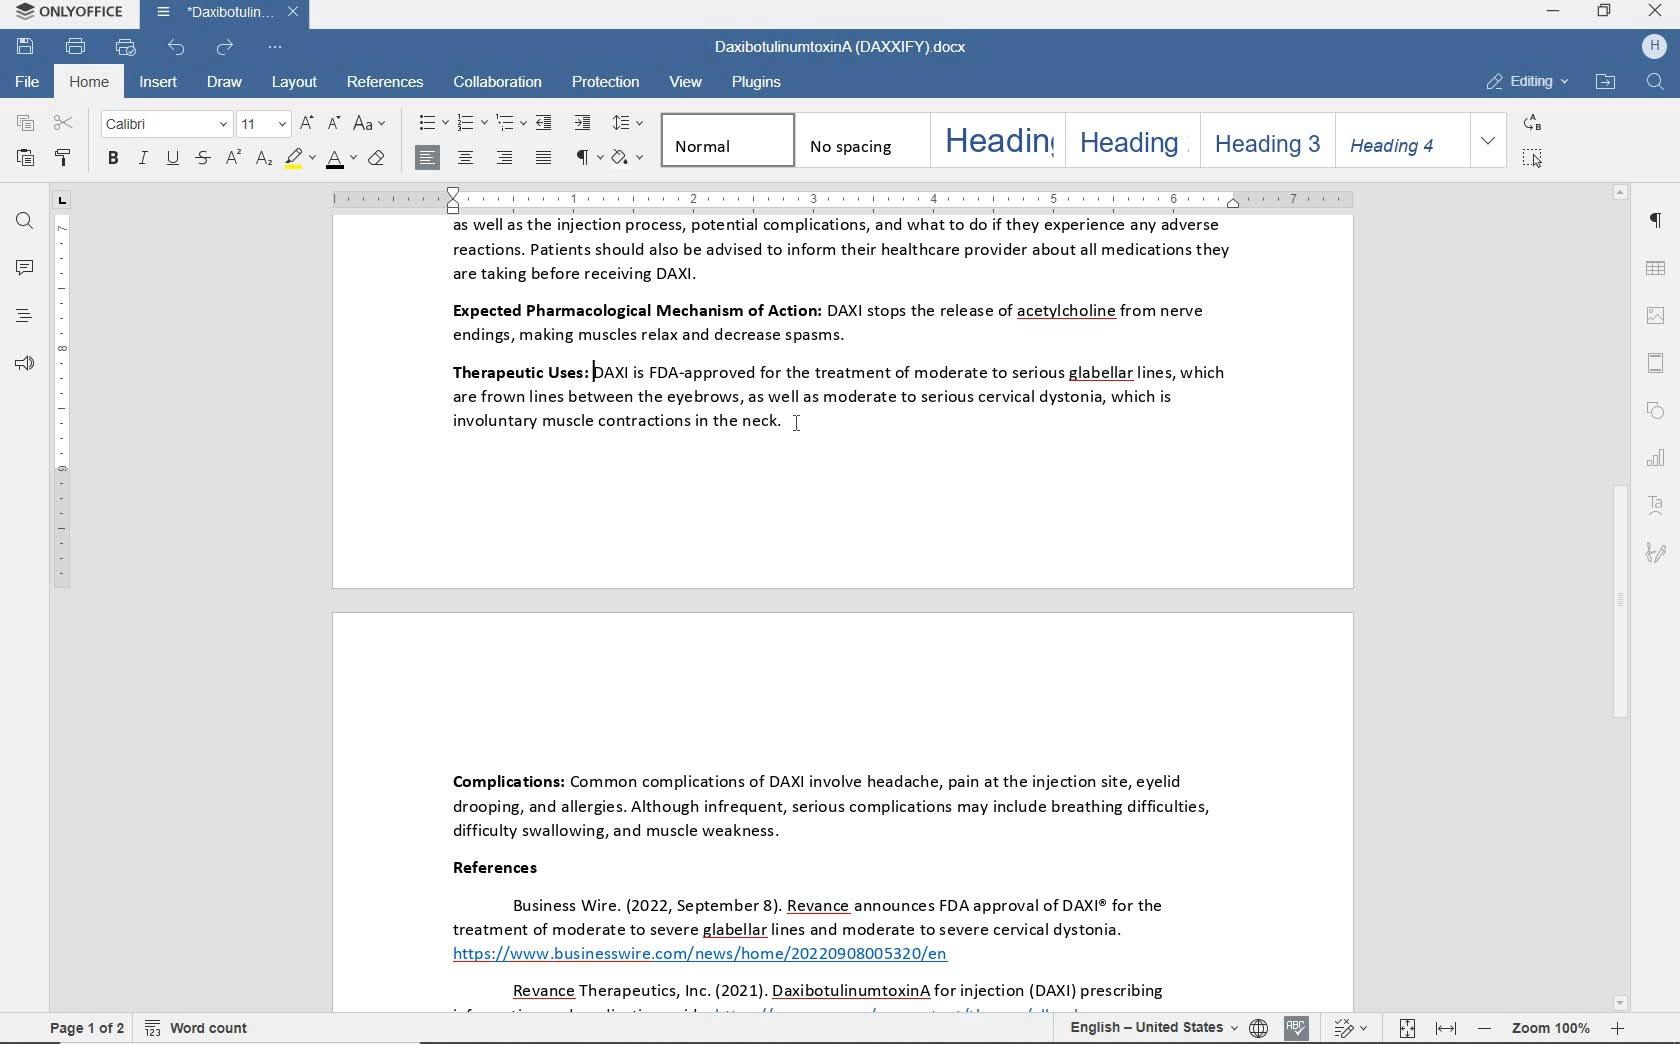 This screenshot has width=1680, height=1044. Describe the element at coordinates (629, 123) in the screenshot. I see `paragraph line spacing` at that location.